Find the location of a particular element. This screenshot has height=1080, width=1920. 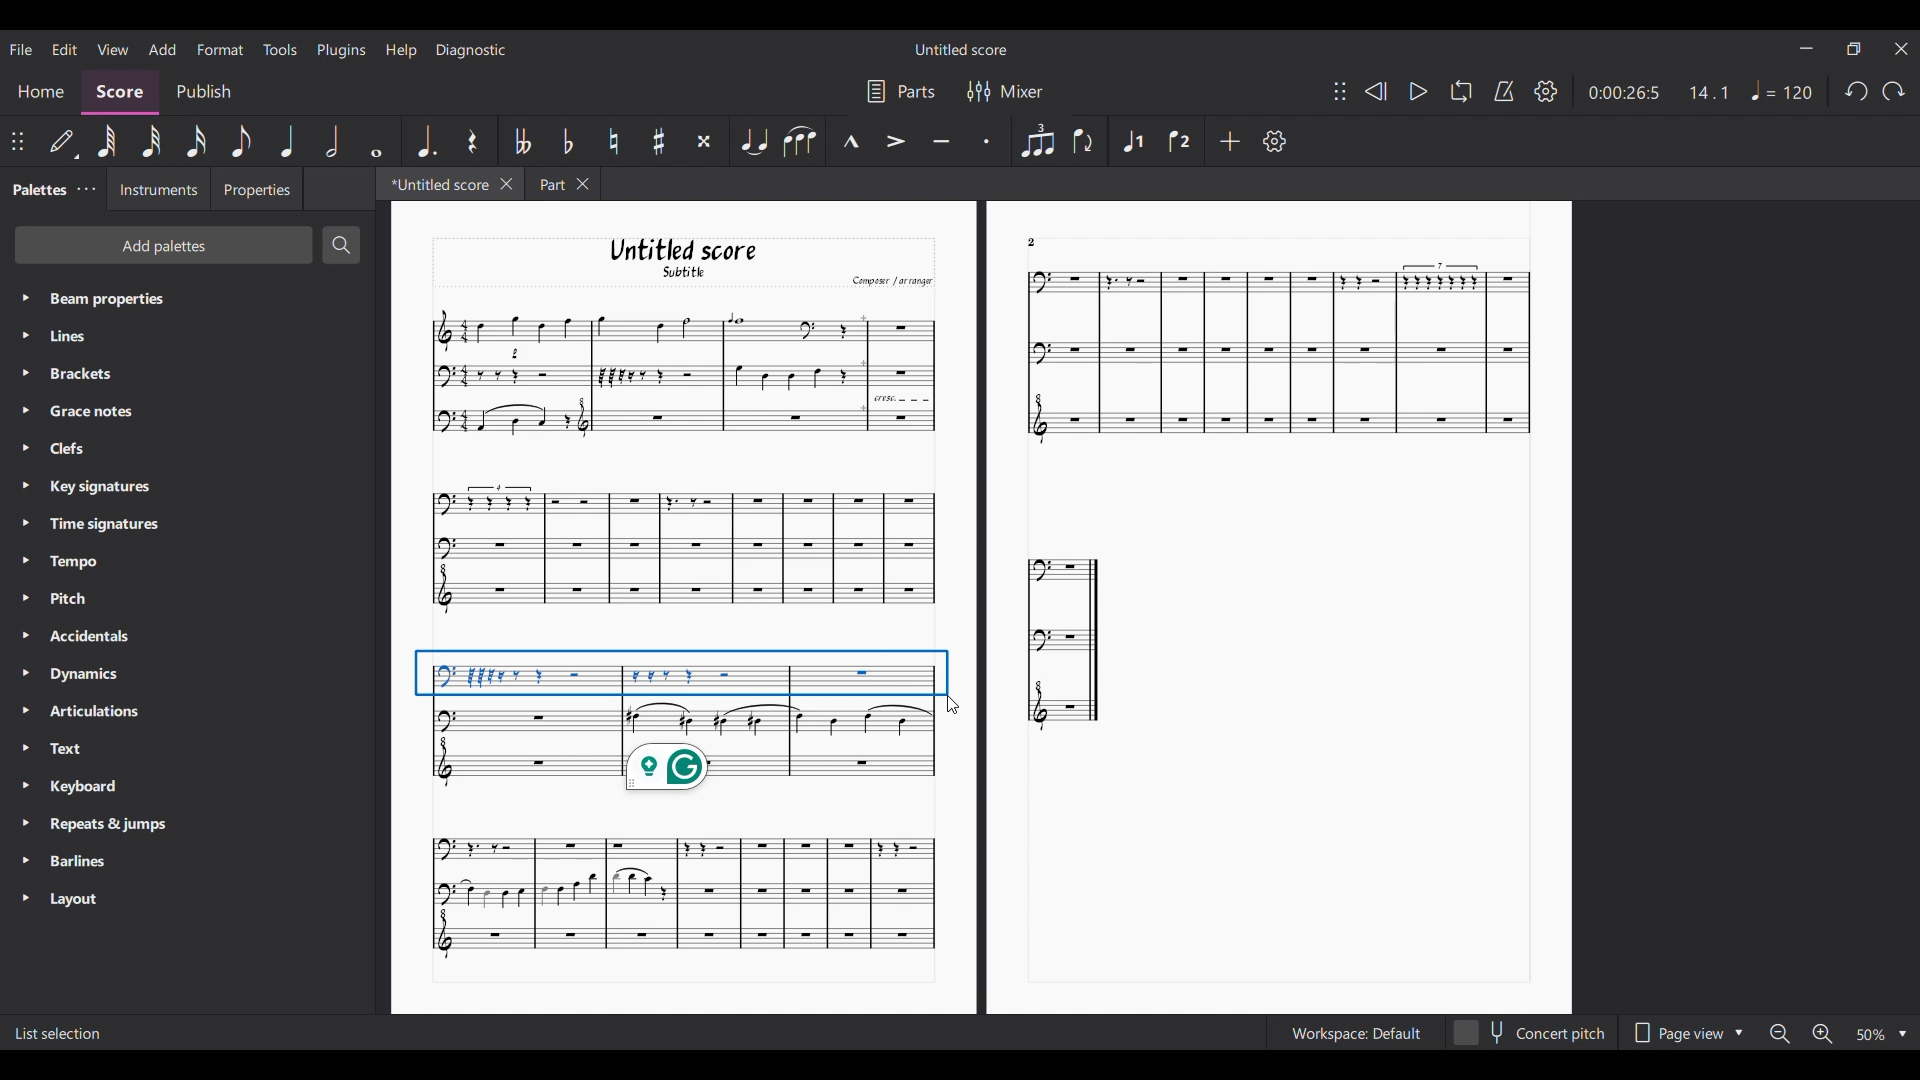

Staccato  is located at coordinates (989, 138).